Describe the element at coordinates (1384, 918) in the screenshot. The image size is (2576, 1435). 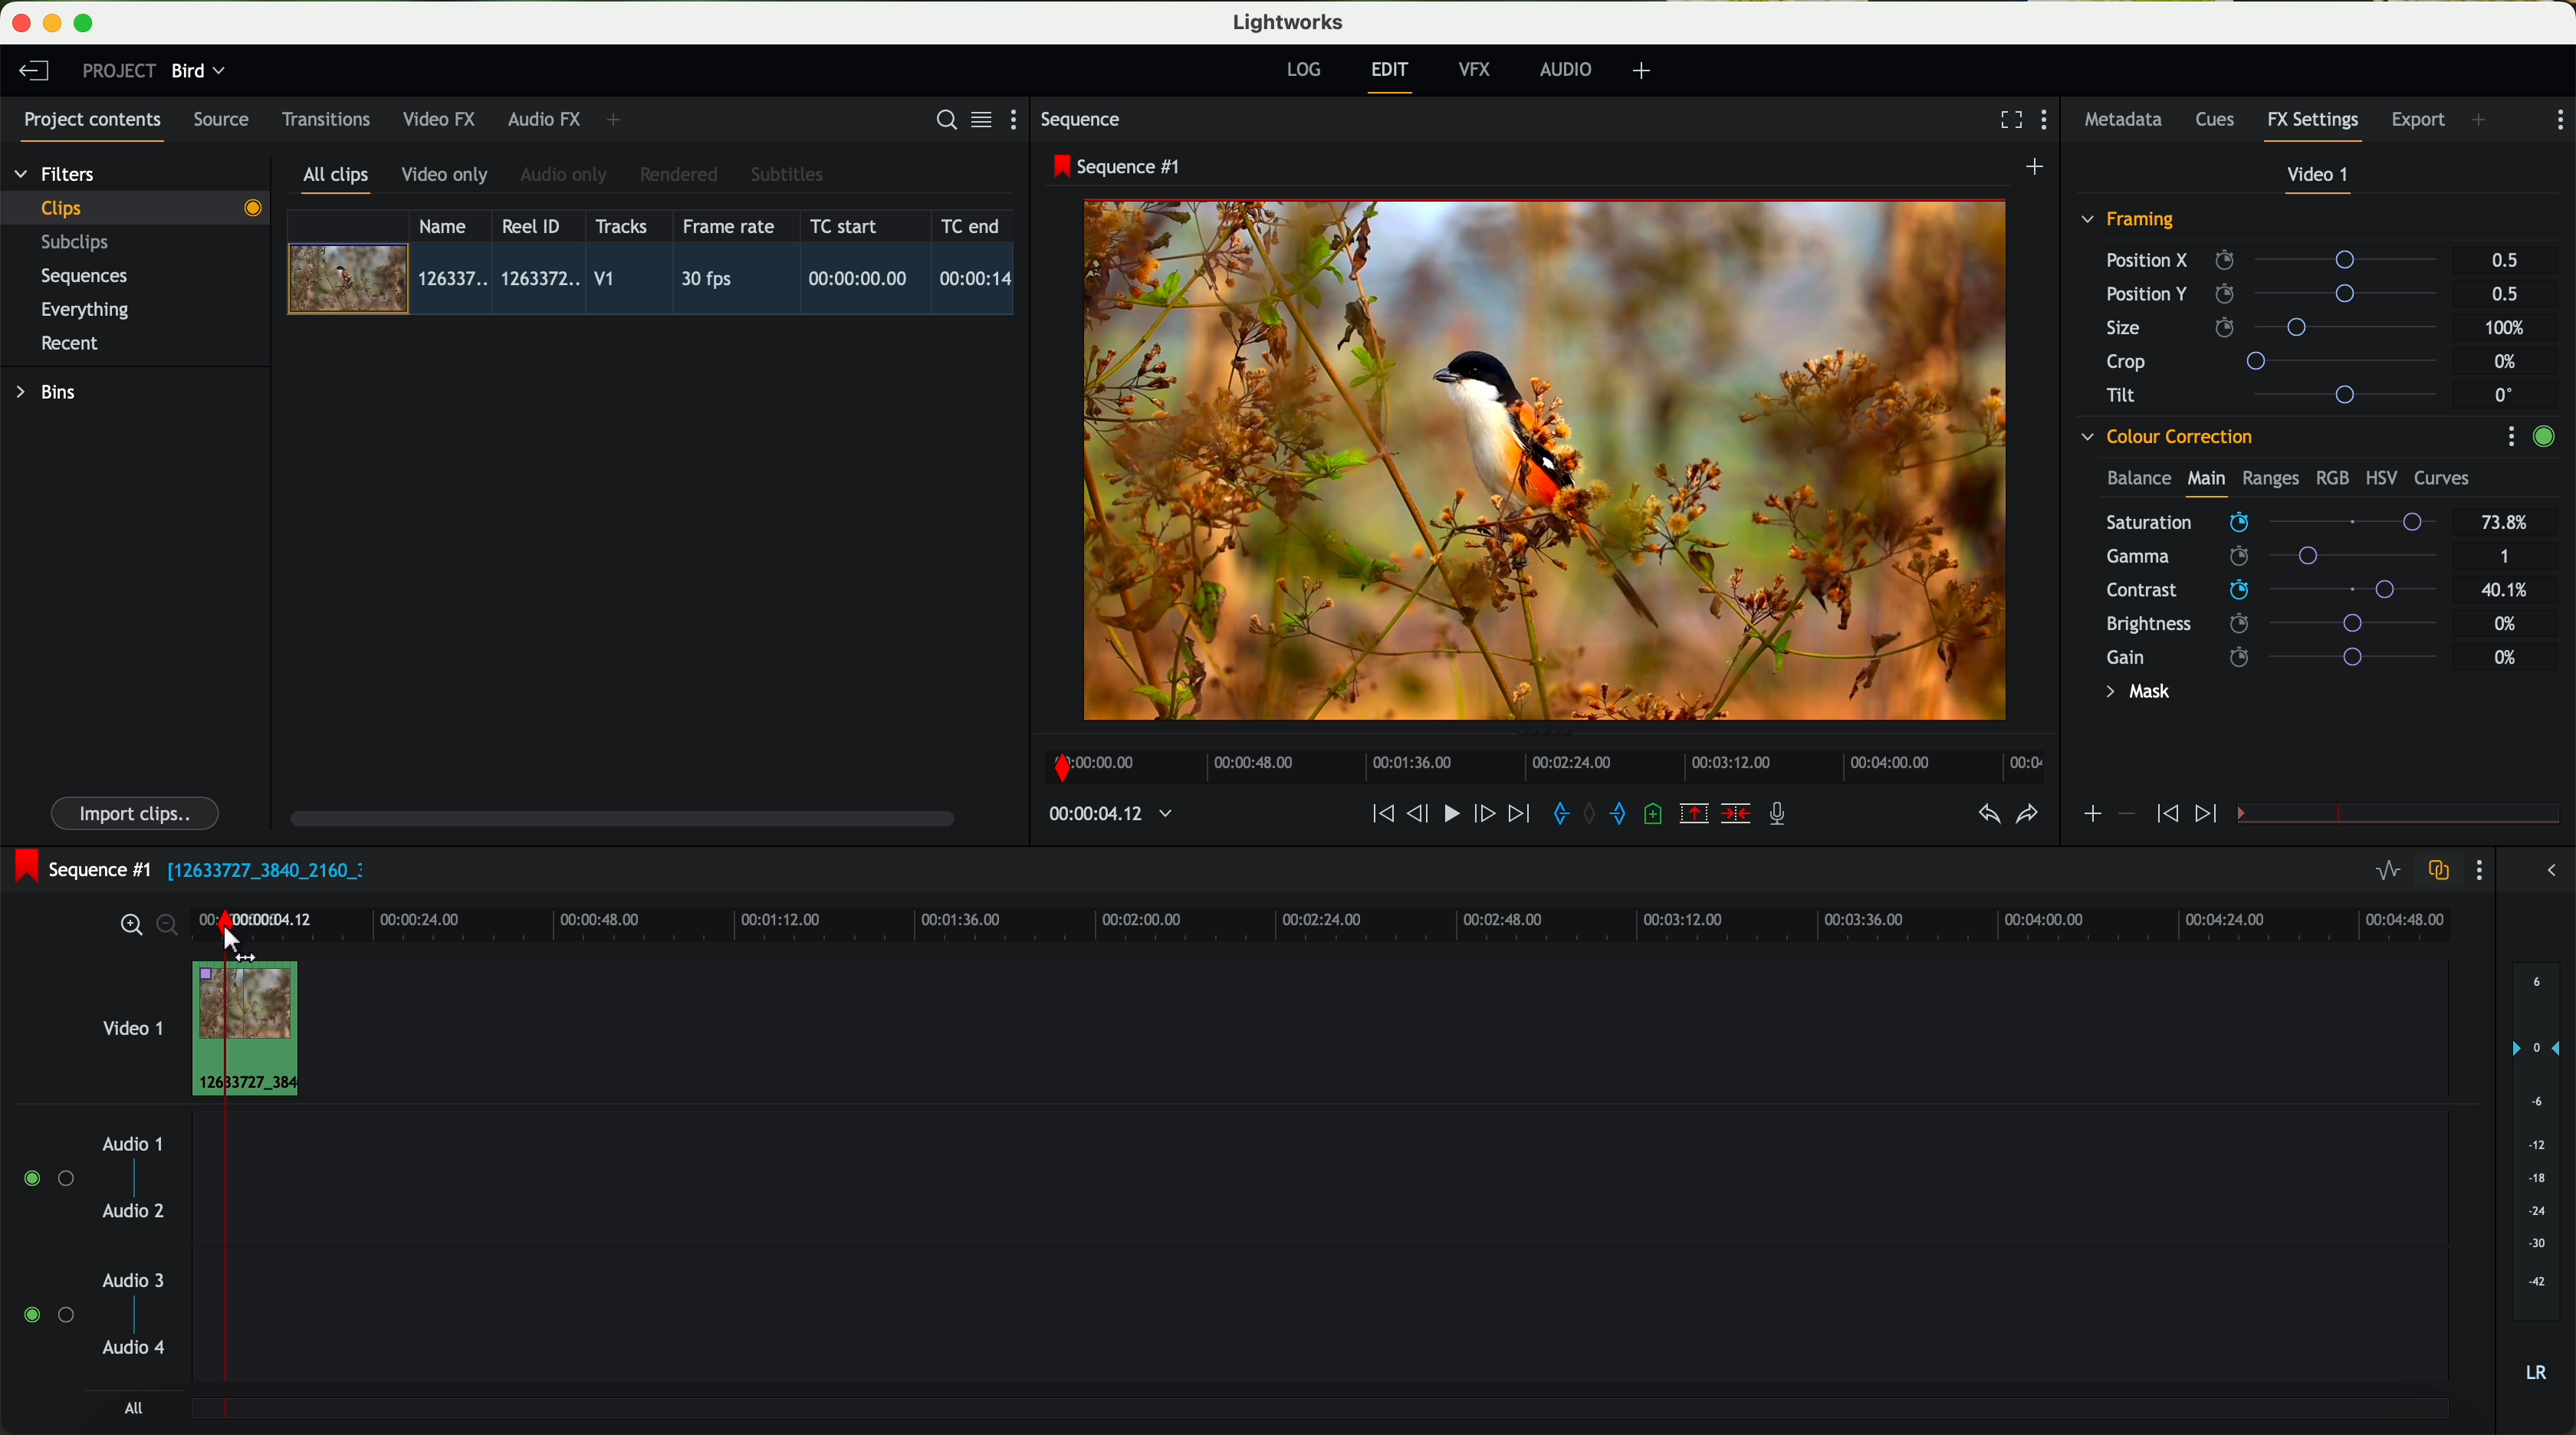
I see `timeline` at that location.